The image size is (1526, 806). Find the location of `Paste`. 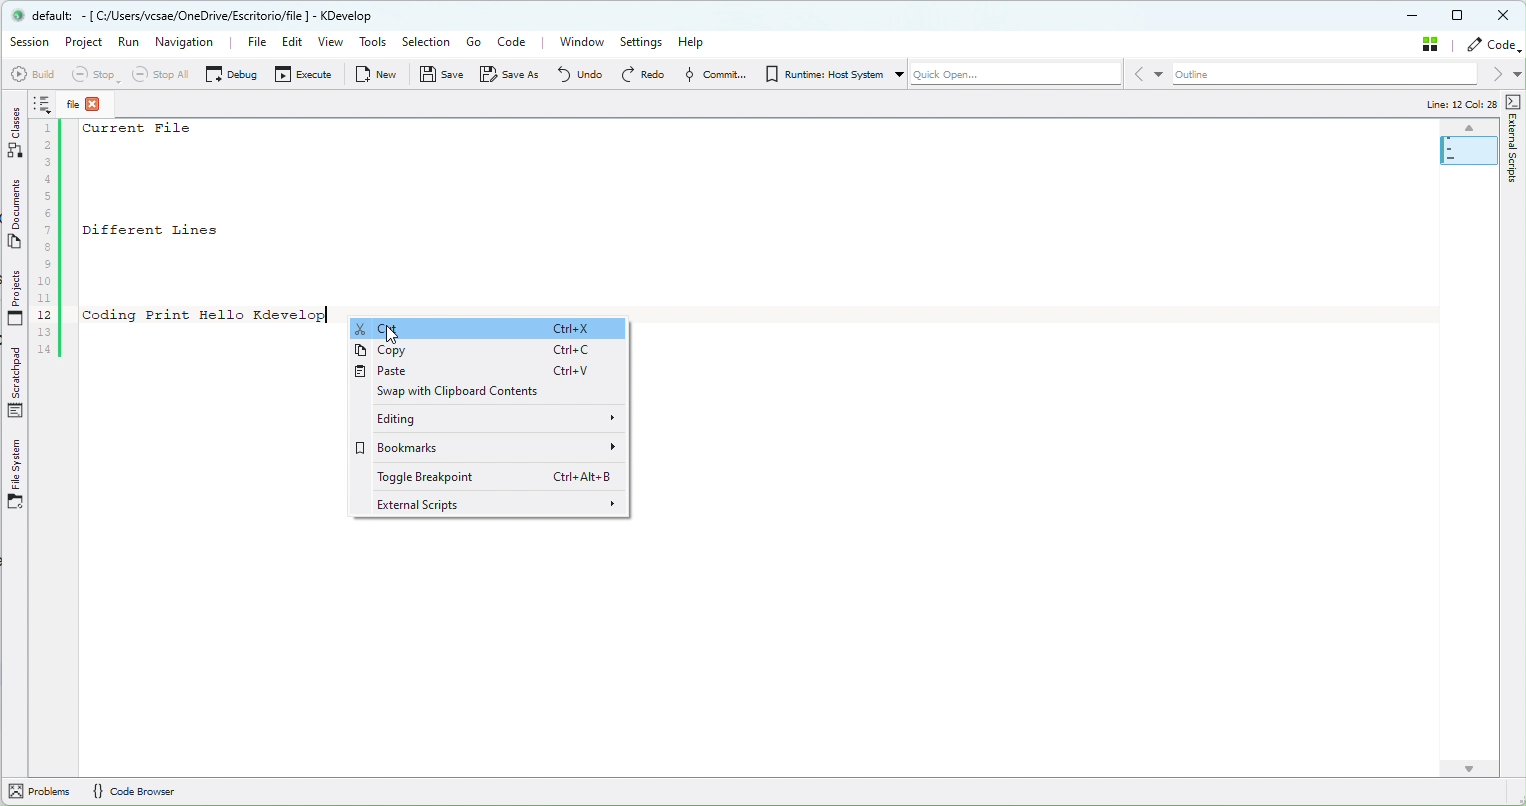

Paste is located at coordinates (486, 374).